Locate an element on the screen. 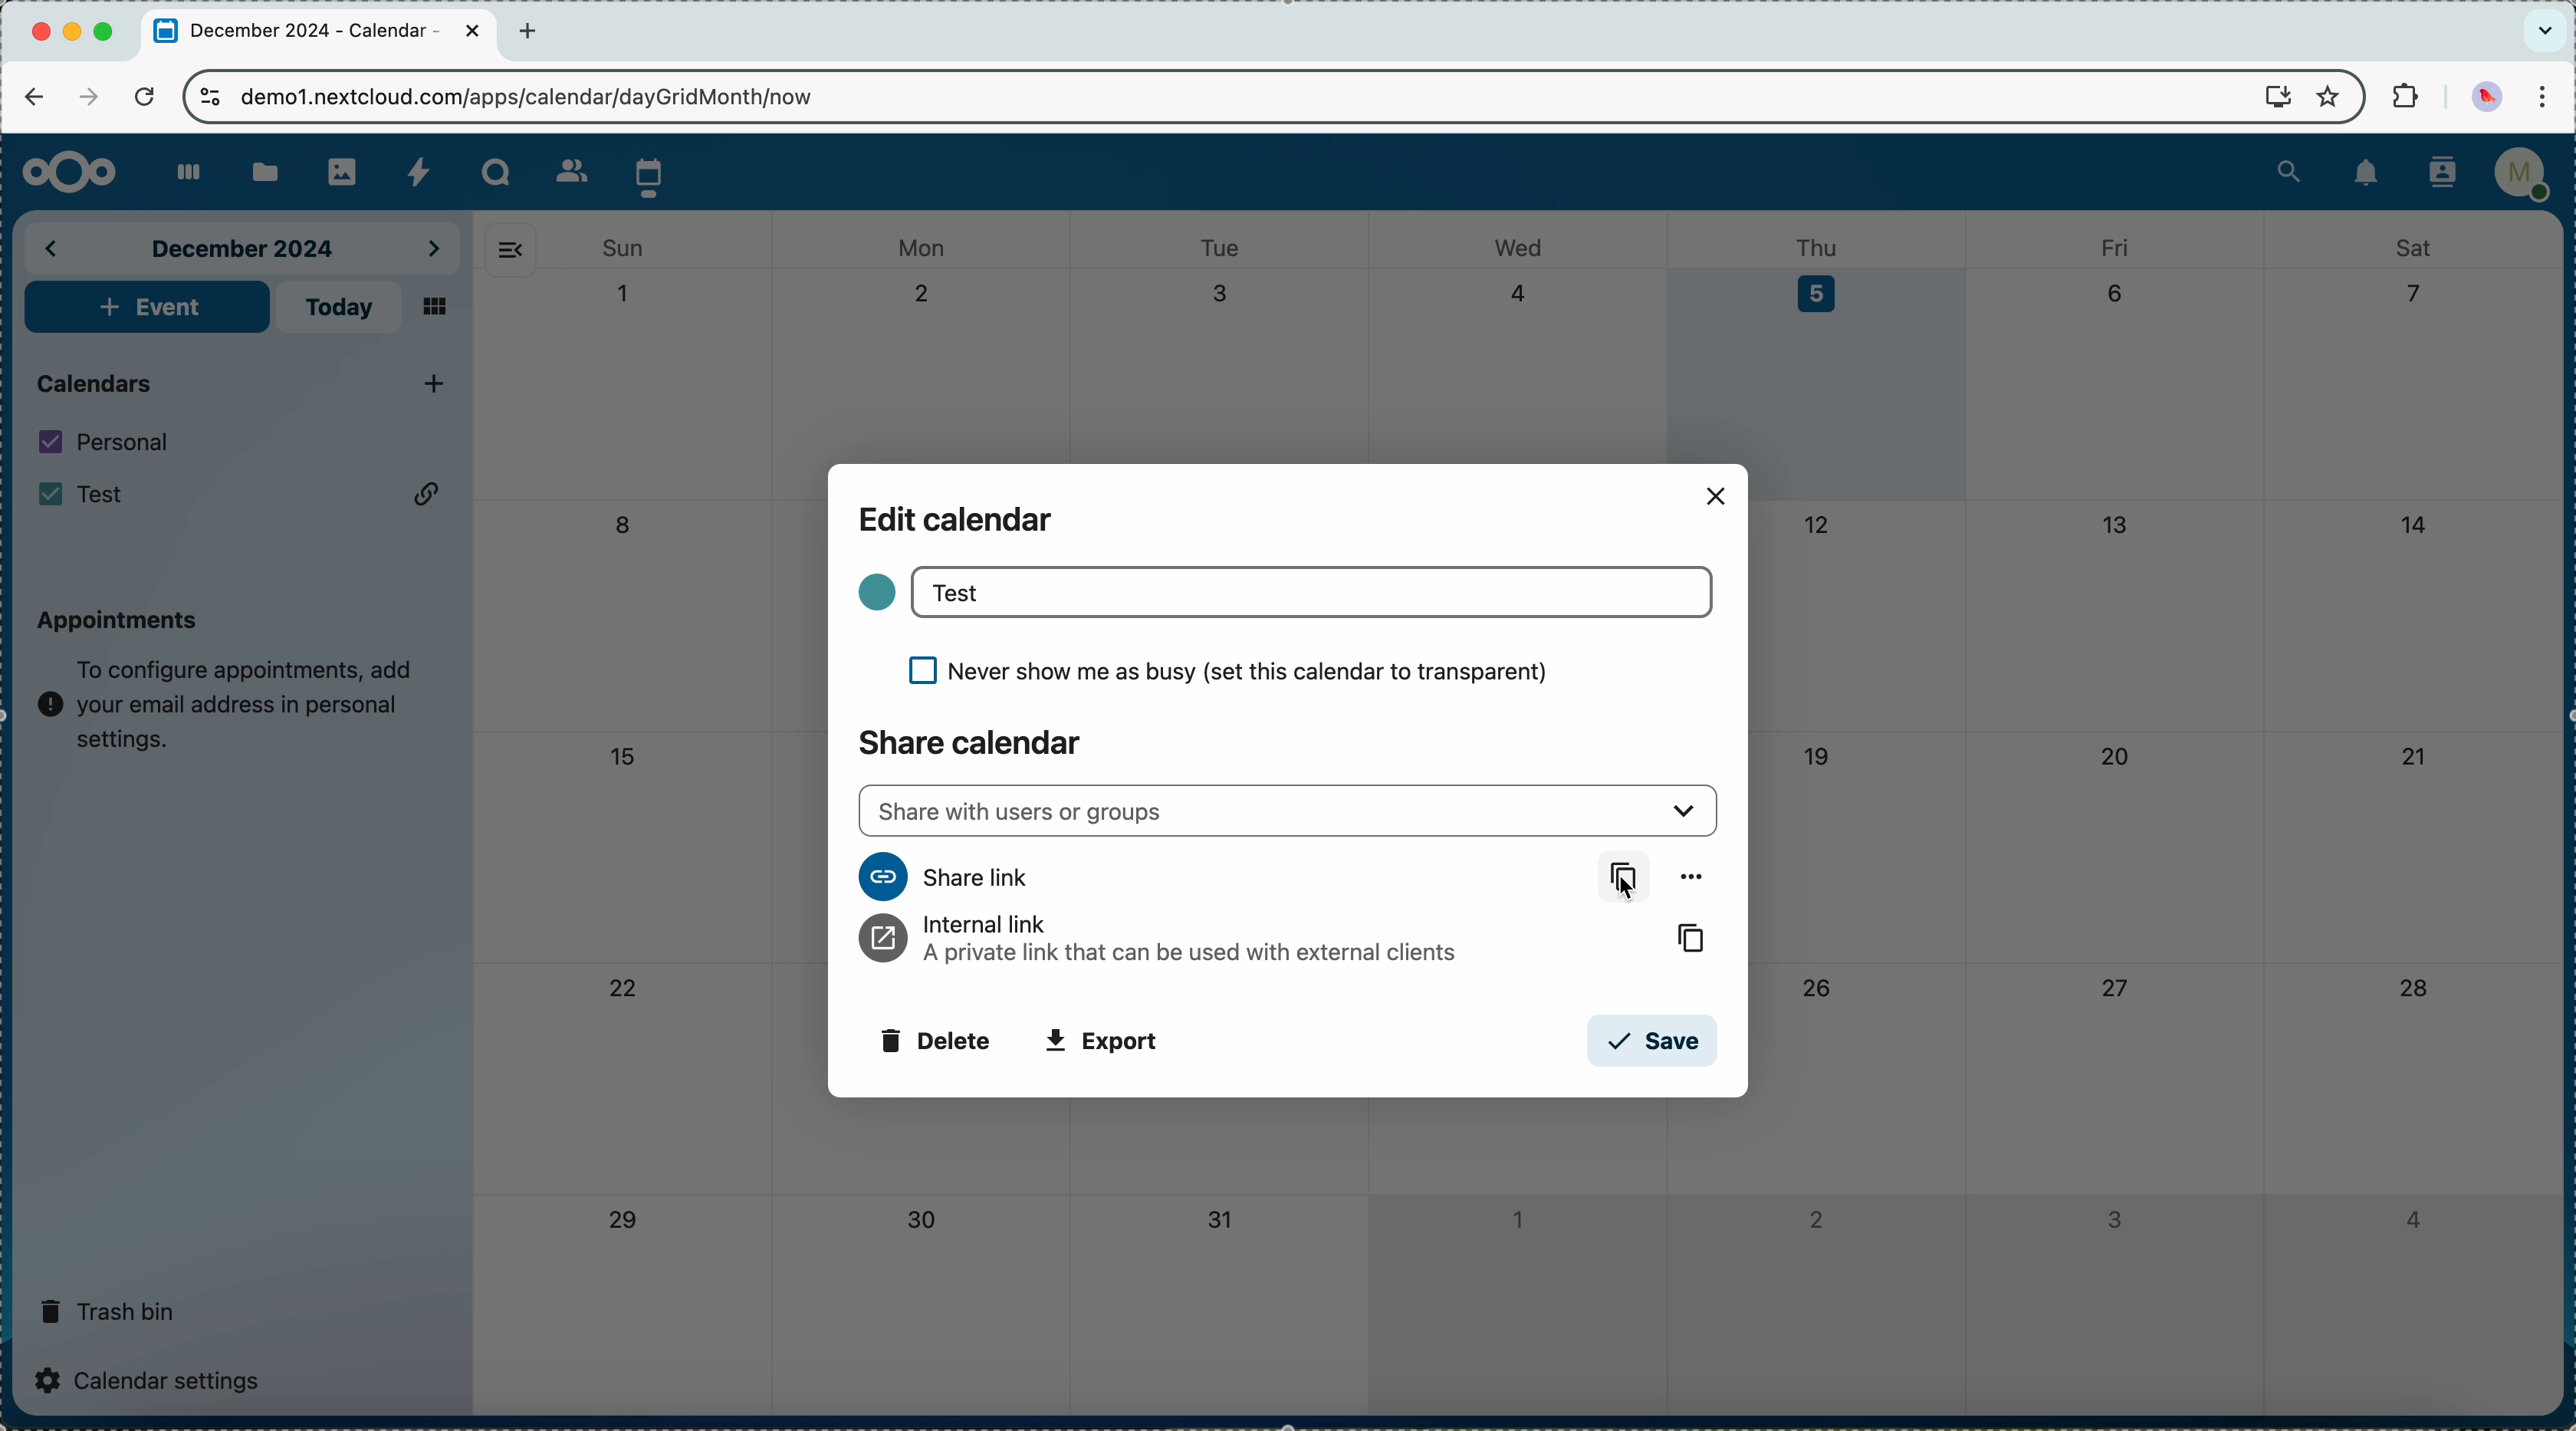 The width and height of the screenshot is (2576, 1431). new tab is located at coordinates (534, 31).